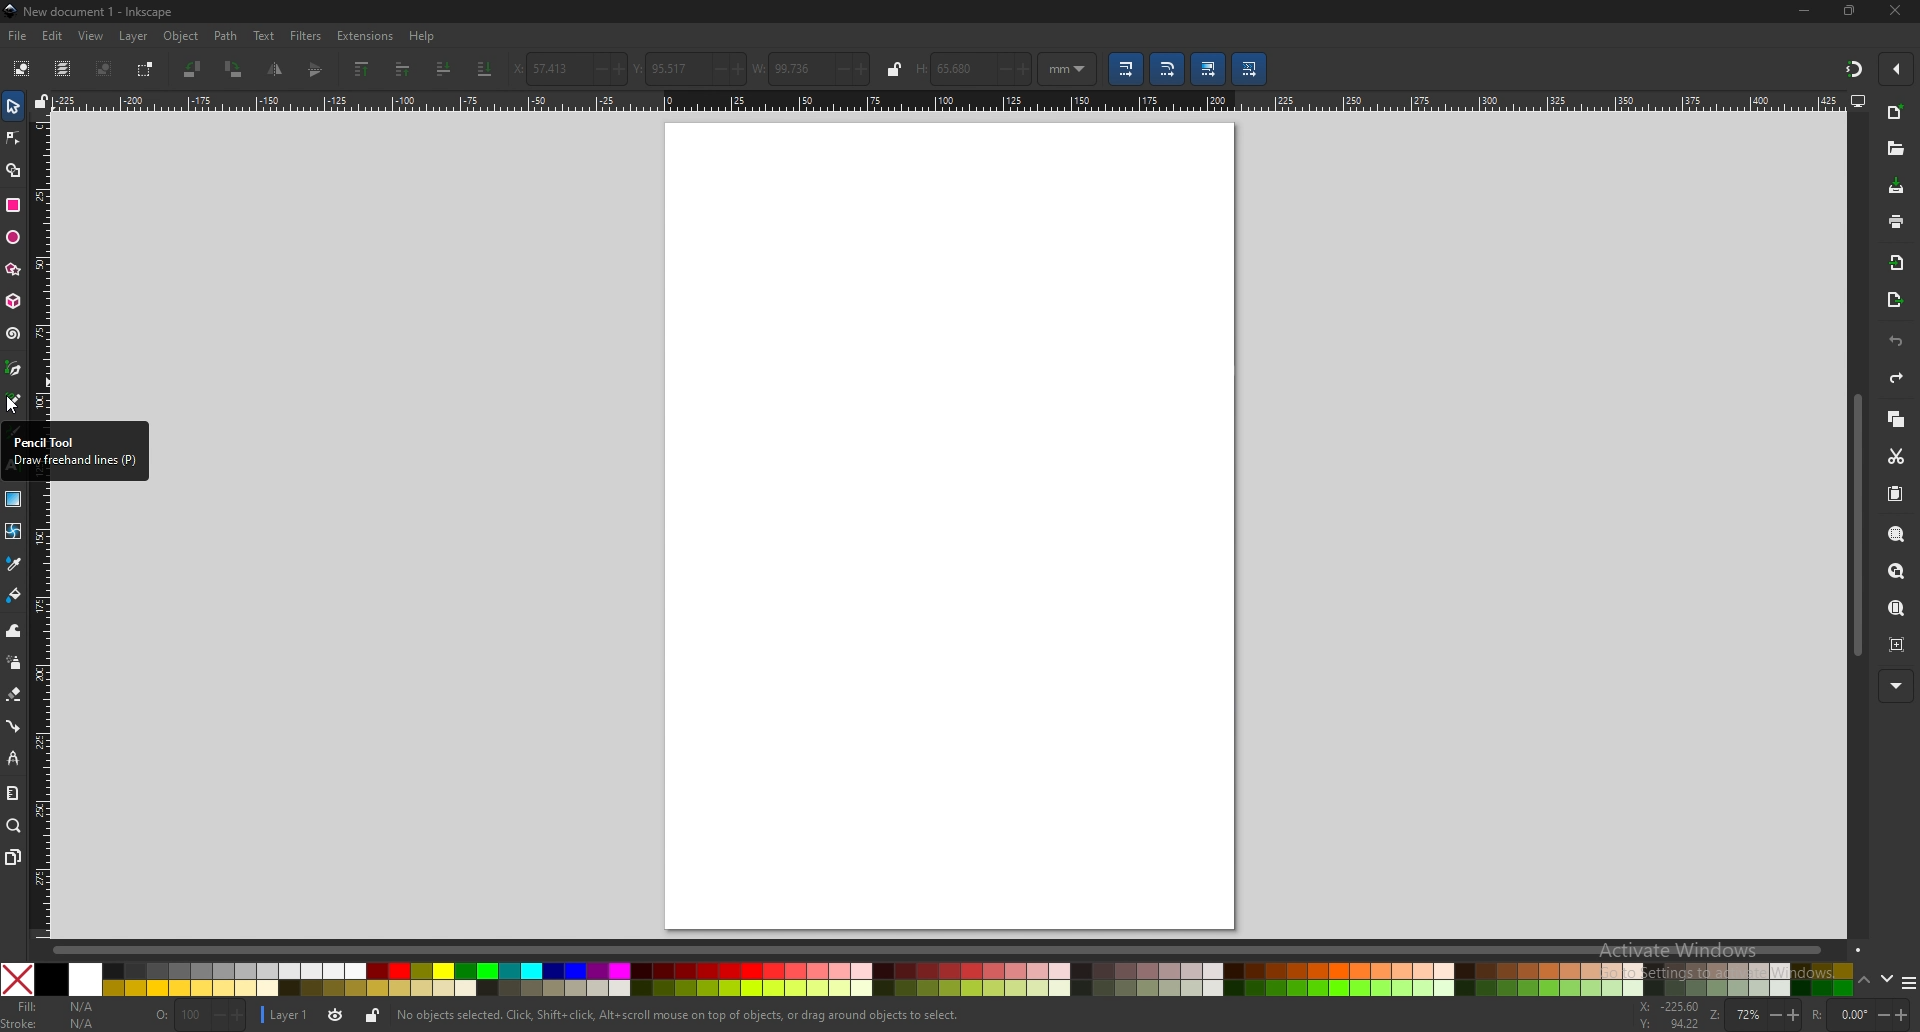 Image resolution: width=1920 pixels, height=1032 pixels. What do you see at coordinates (973, 67) in the screenshot?
I see `height` at bounding box center [973, 67].